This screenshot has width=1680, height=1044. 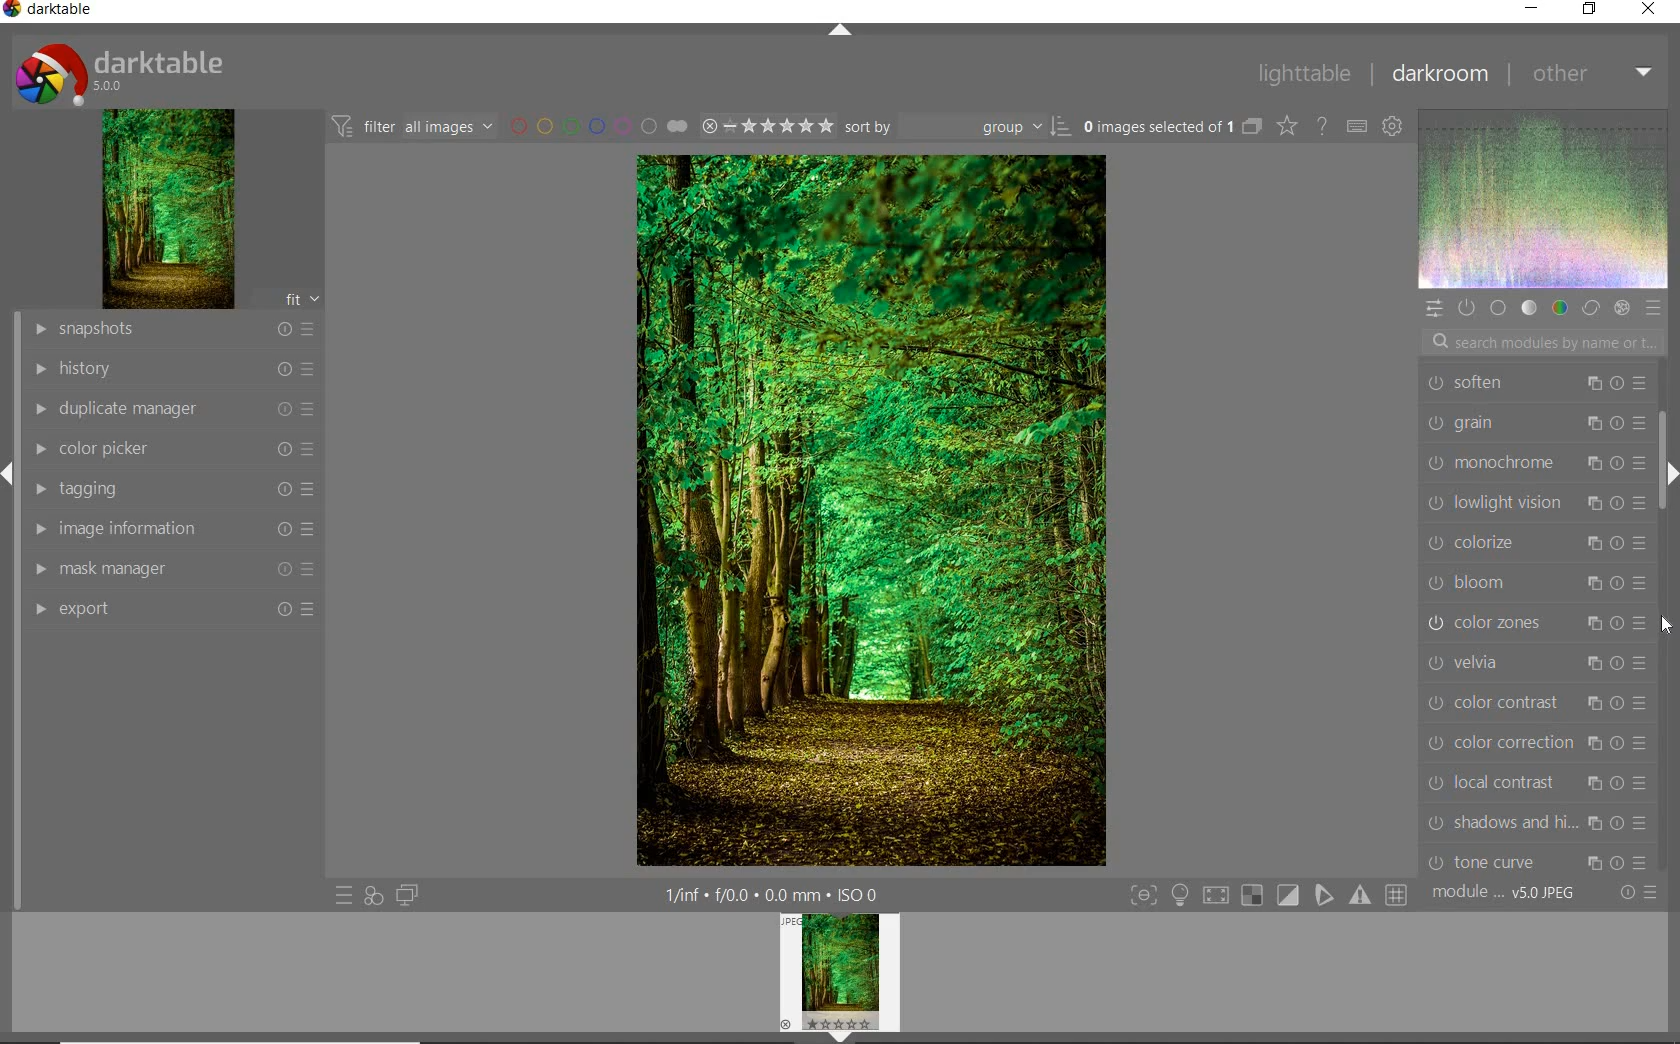 What do you see at coordinates (1506, 893) in the screenshot?
I see `MODULE ORDER` at bounding box center [1506, 893].